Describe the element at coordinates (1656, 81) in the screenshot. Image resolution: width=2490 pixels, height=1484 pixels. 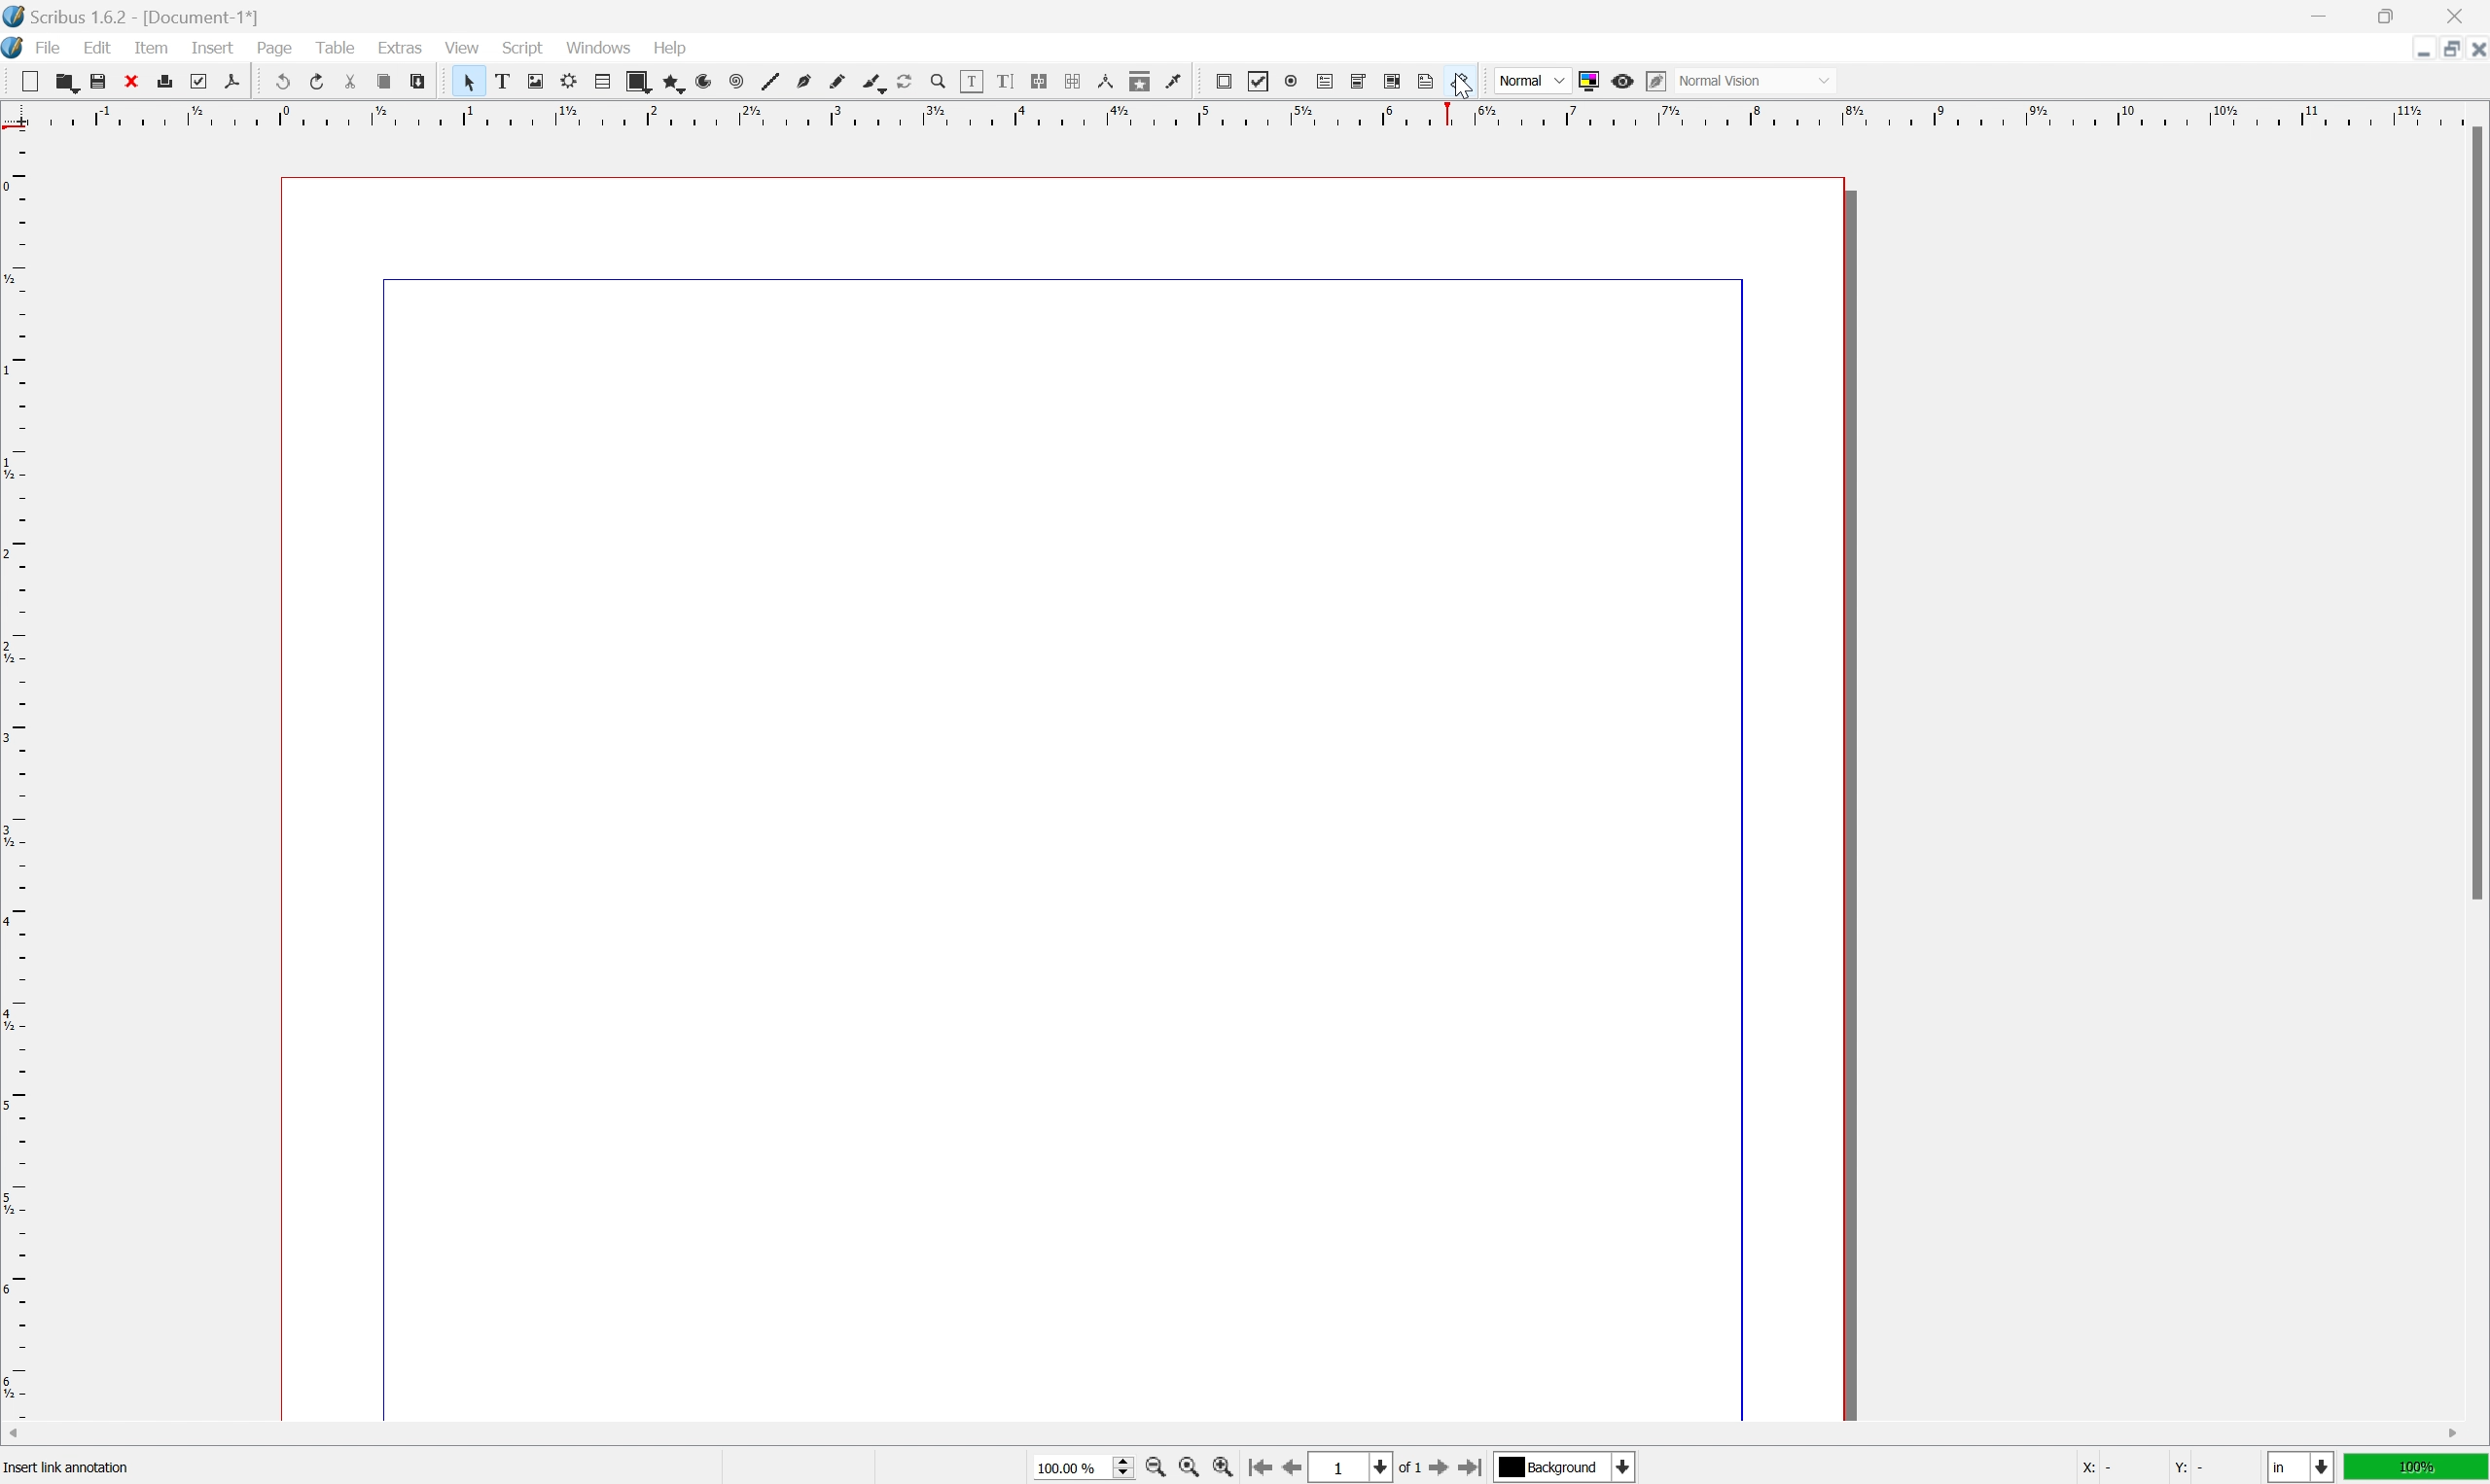
I see `edit in preview mode` at that location.